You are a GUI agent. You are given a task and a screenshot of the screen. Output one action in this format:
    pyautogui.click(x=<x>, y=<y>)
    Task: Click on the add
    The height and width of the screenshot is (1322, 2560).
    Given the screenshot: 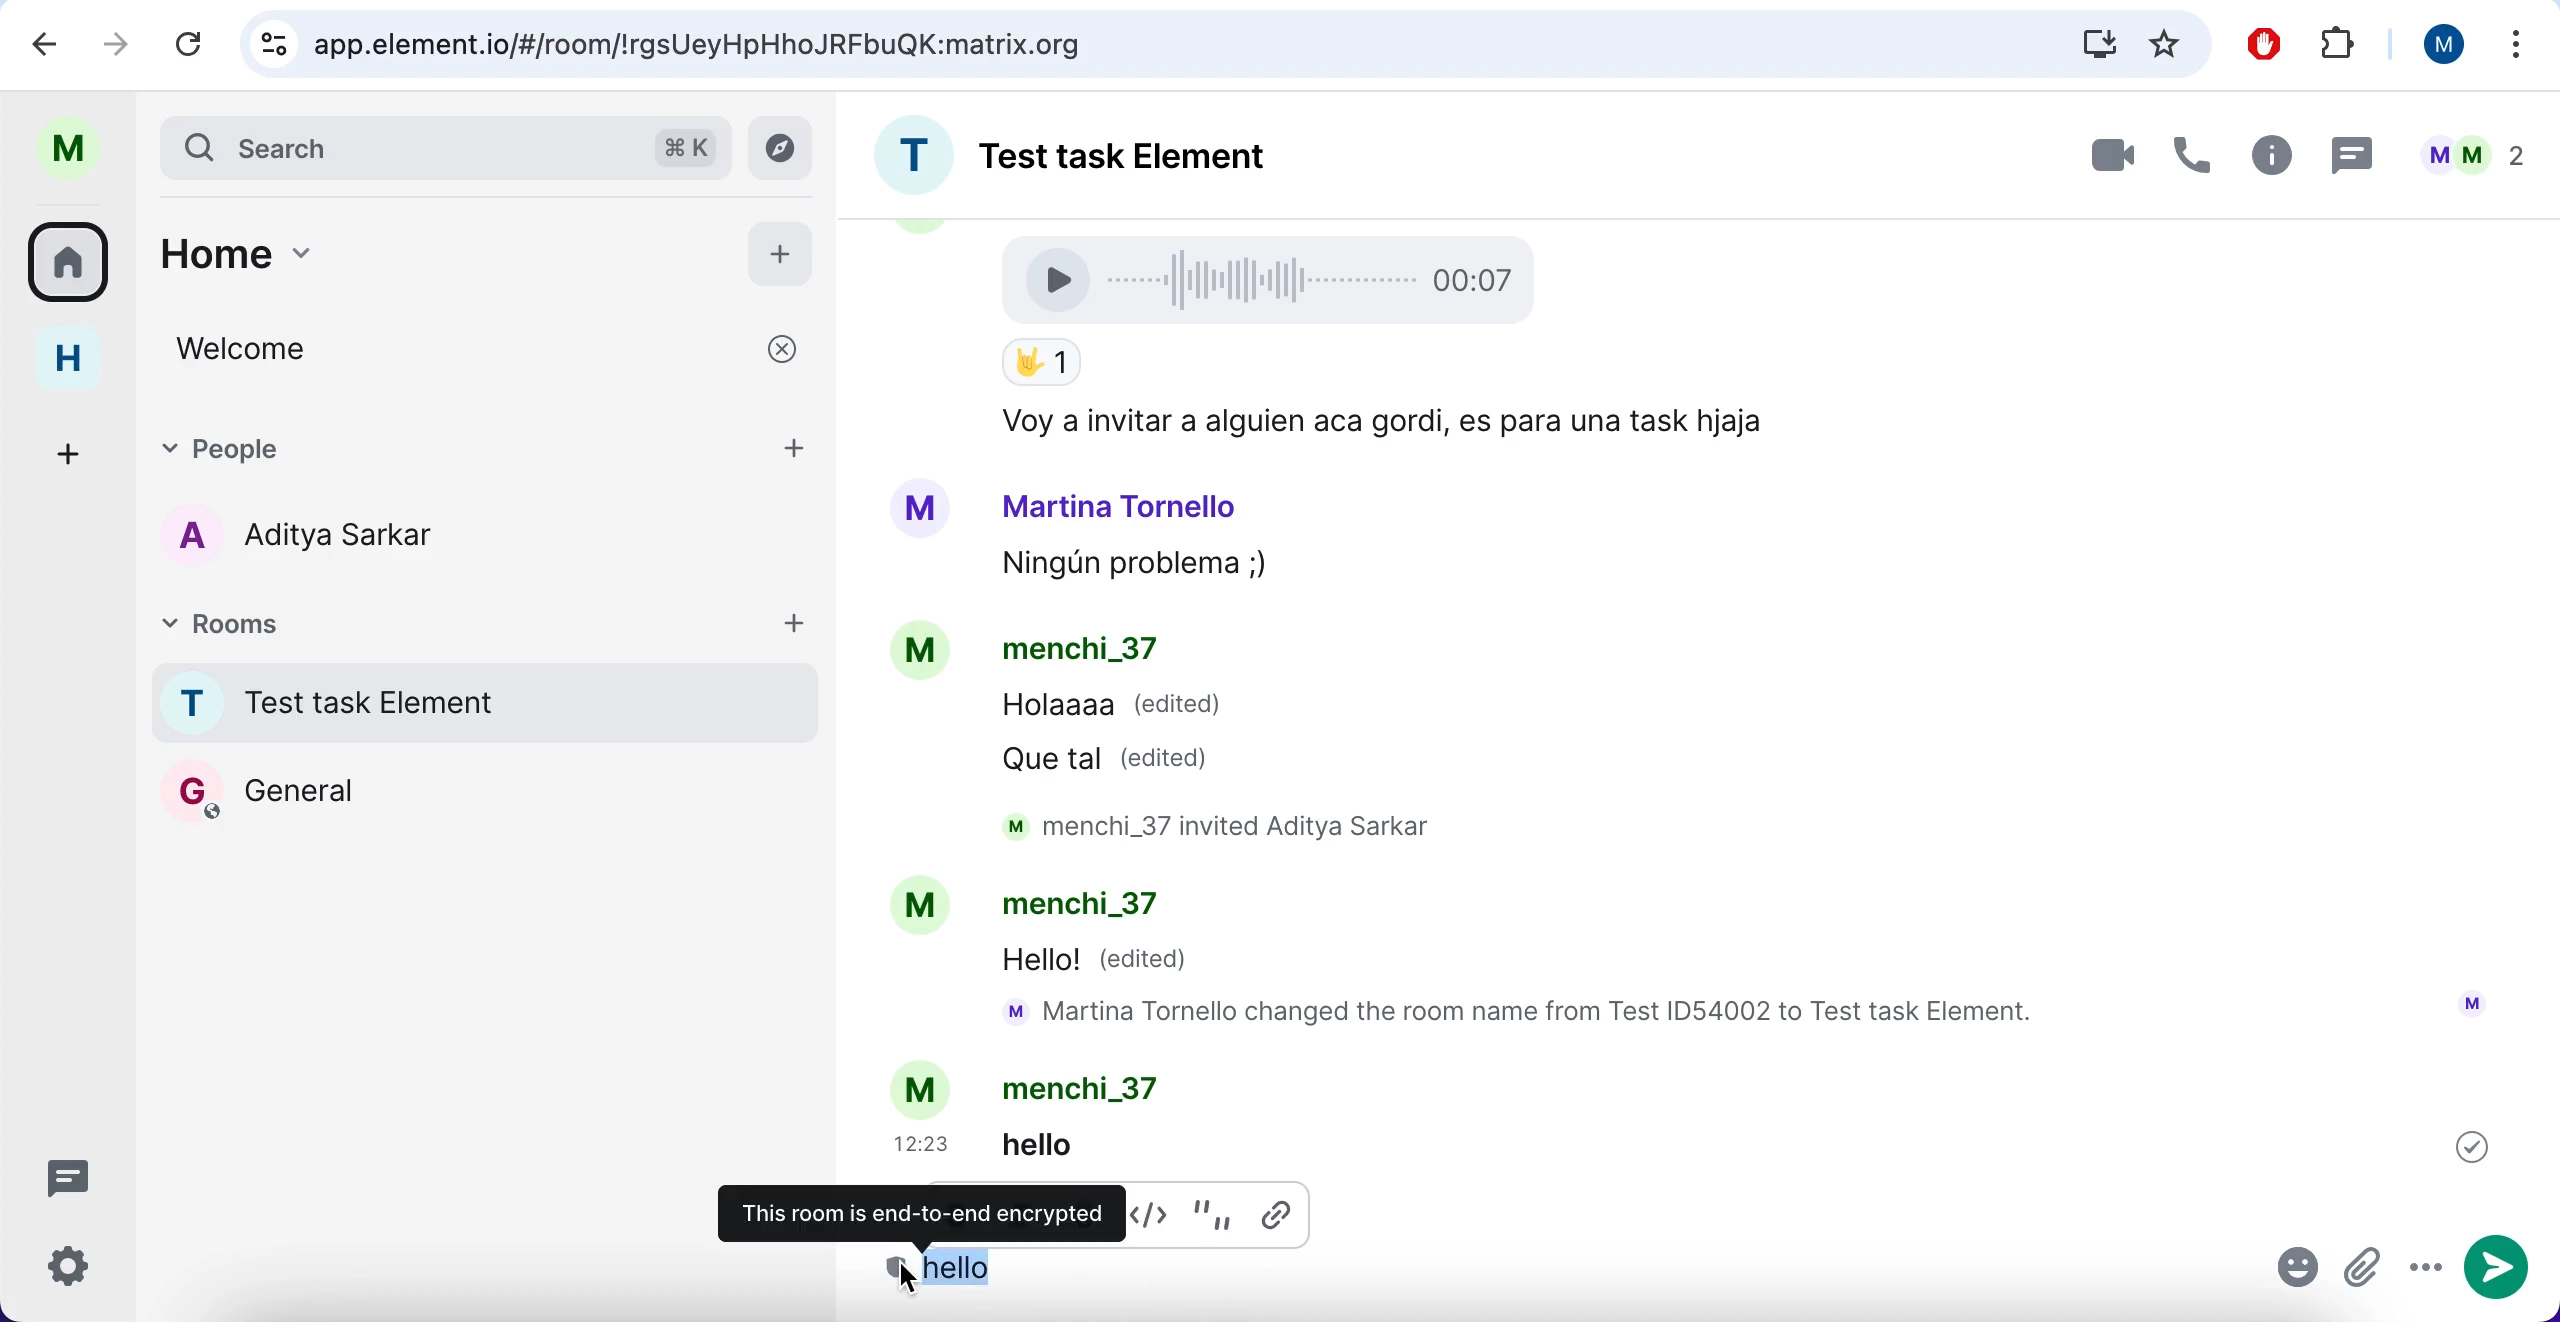 What is the action you would take?
    pyautogui.click(x=781, y=250)
    